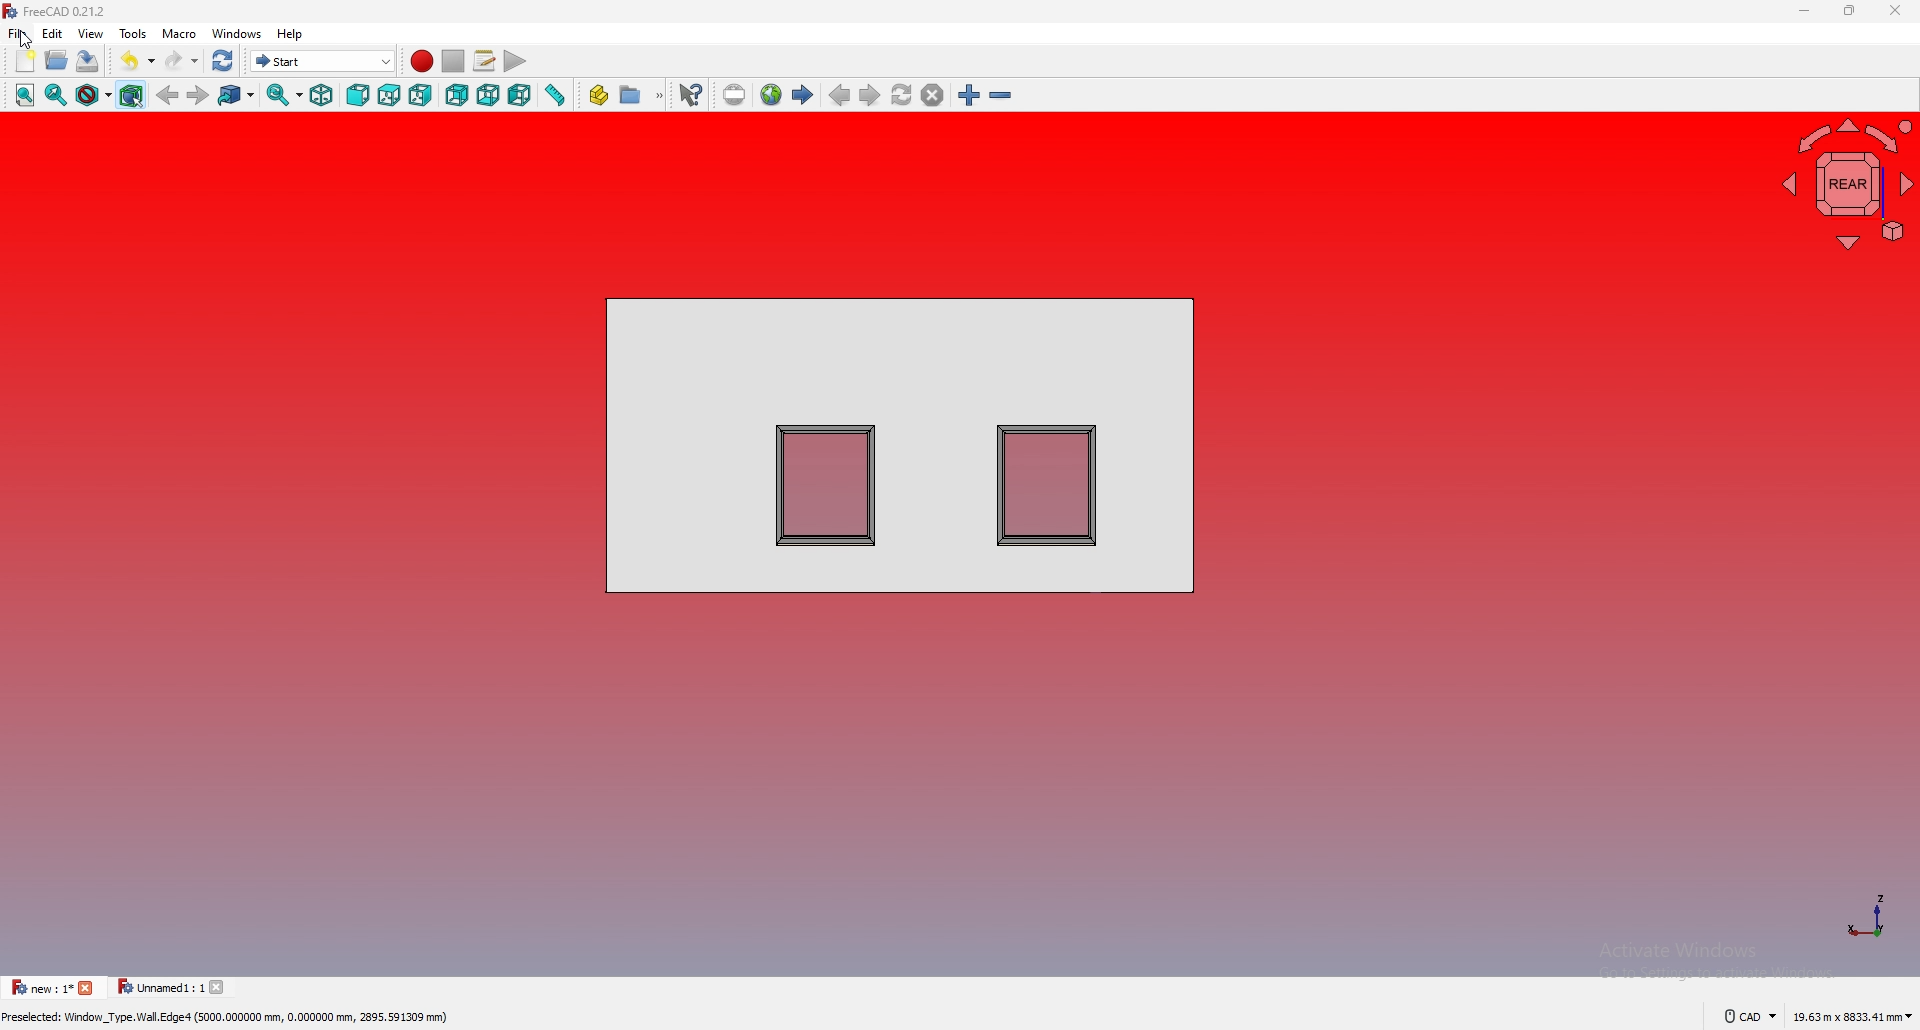 Image resolution: width=1920 pixels, height=1030 pixels. Describe the element at coordinates (53, 33) in the screenshot. I see `edit` at that location.